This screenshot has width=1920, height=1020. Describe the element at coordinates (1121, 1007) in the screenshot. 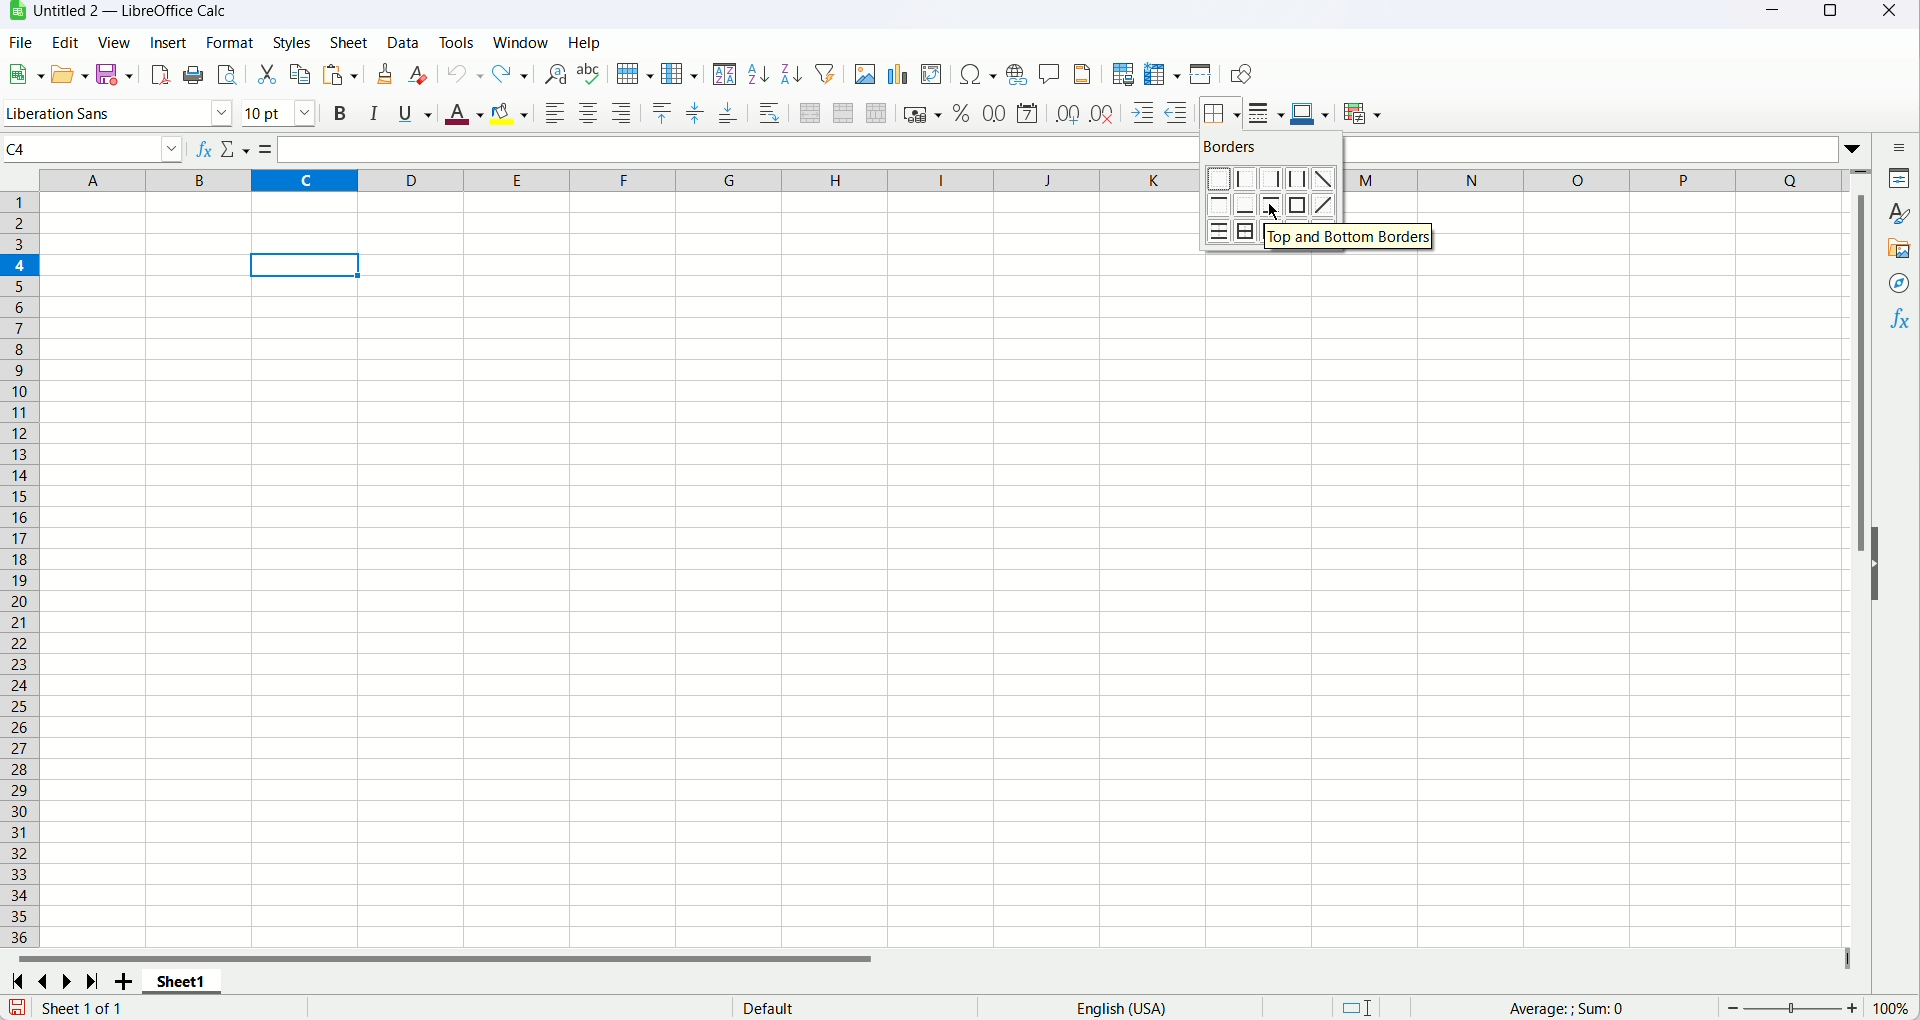

I see `Text language` at that location.